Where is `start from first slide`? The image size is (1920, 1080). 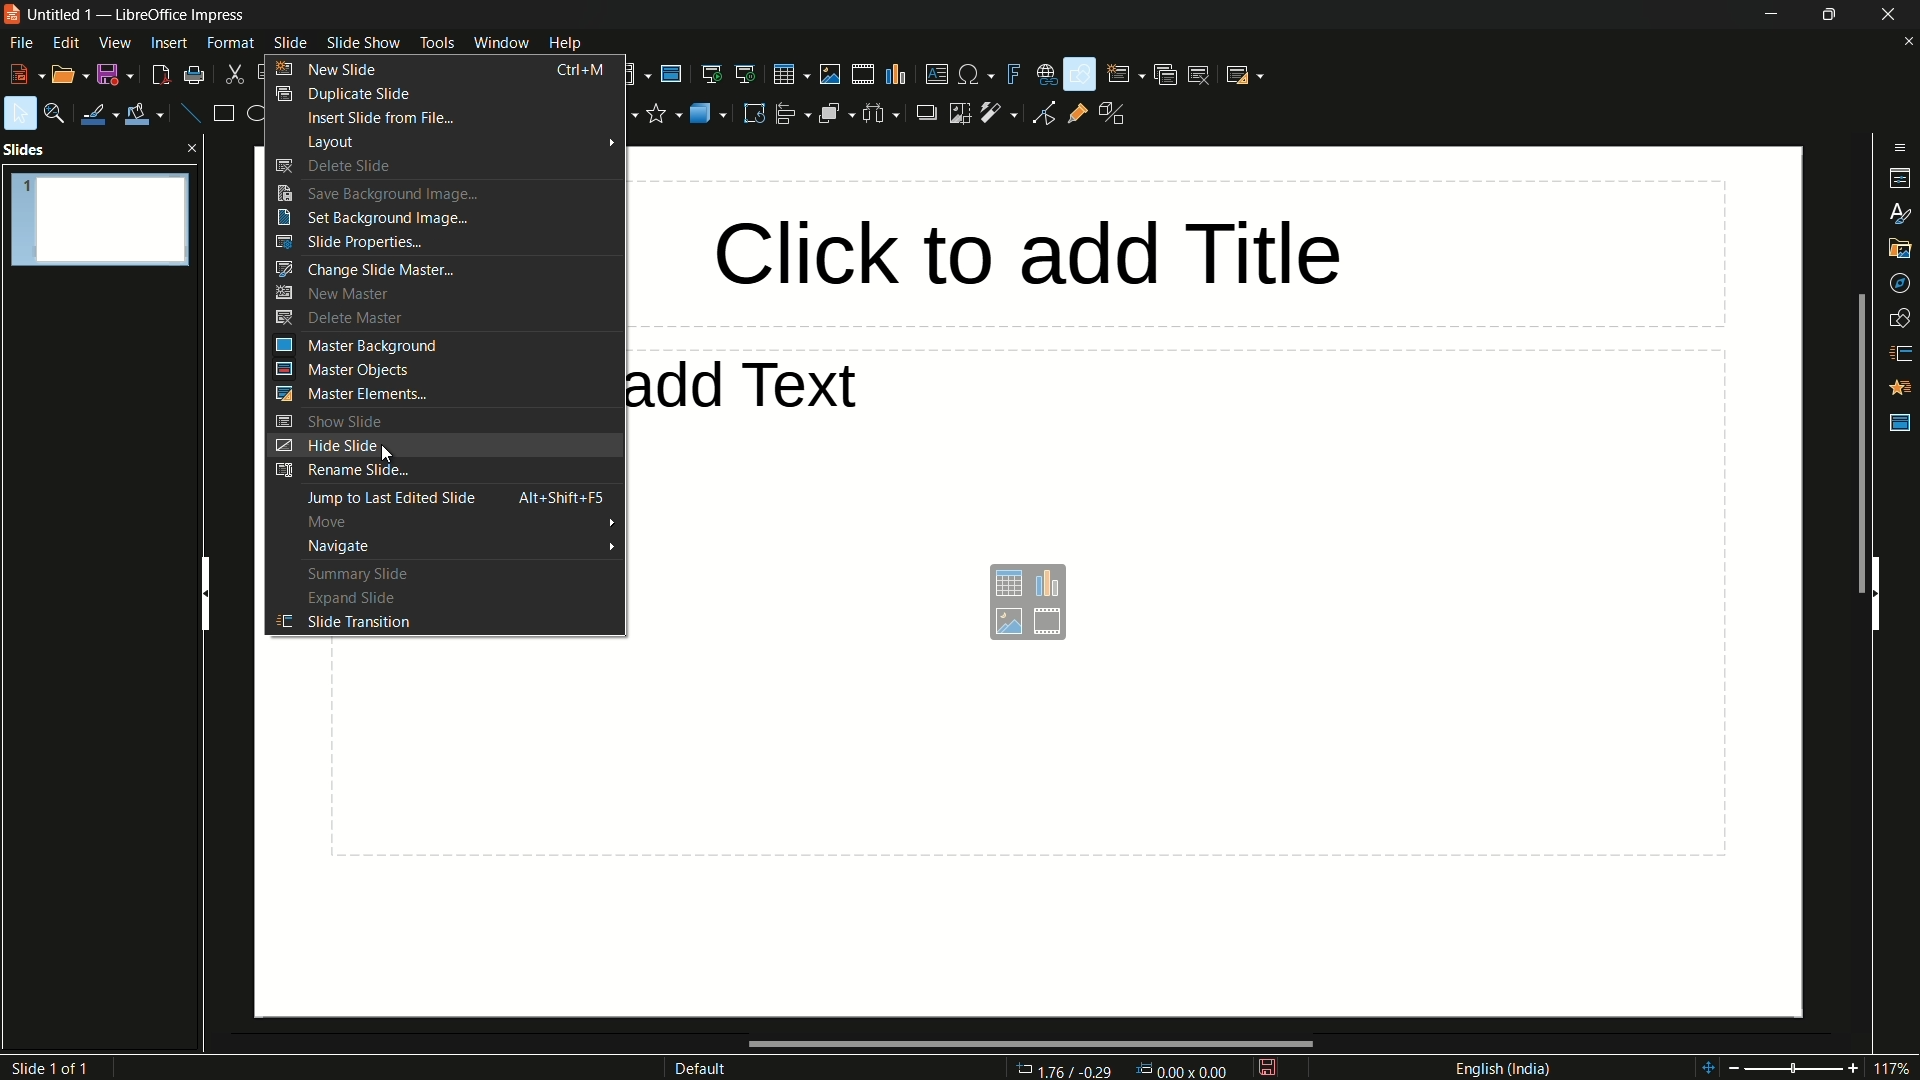
start from first slide is located at coordinates (710, 74).